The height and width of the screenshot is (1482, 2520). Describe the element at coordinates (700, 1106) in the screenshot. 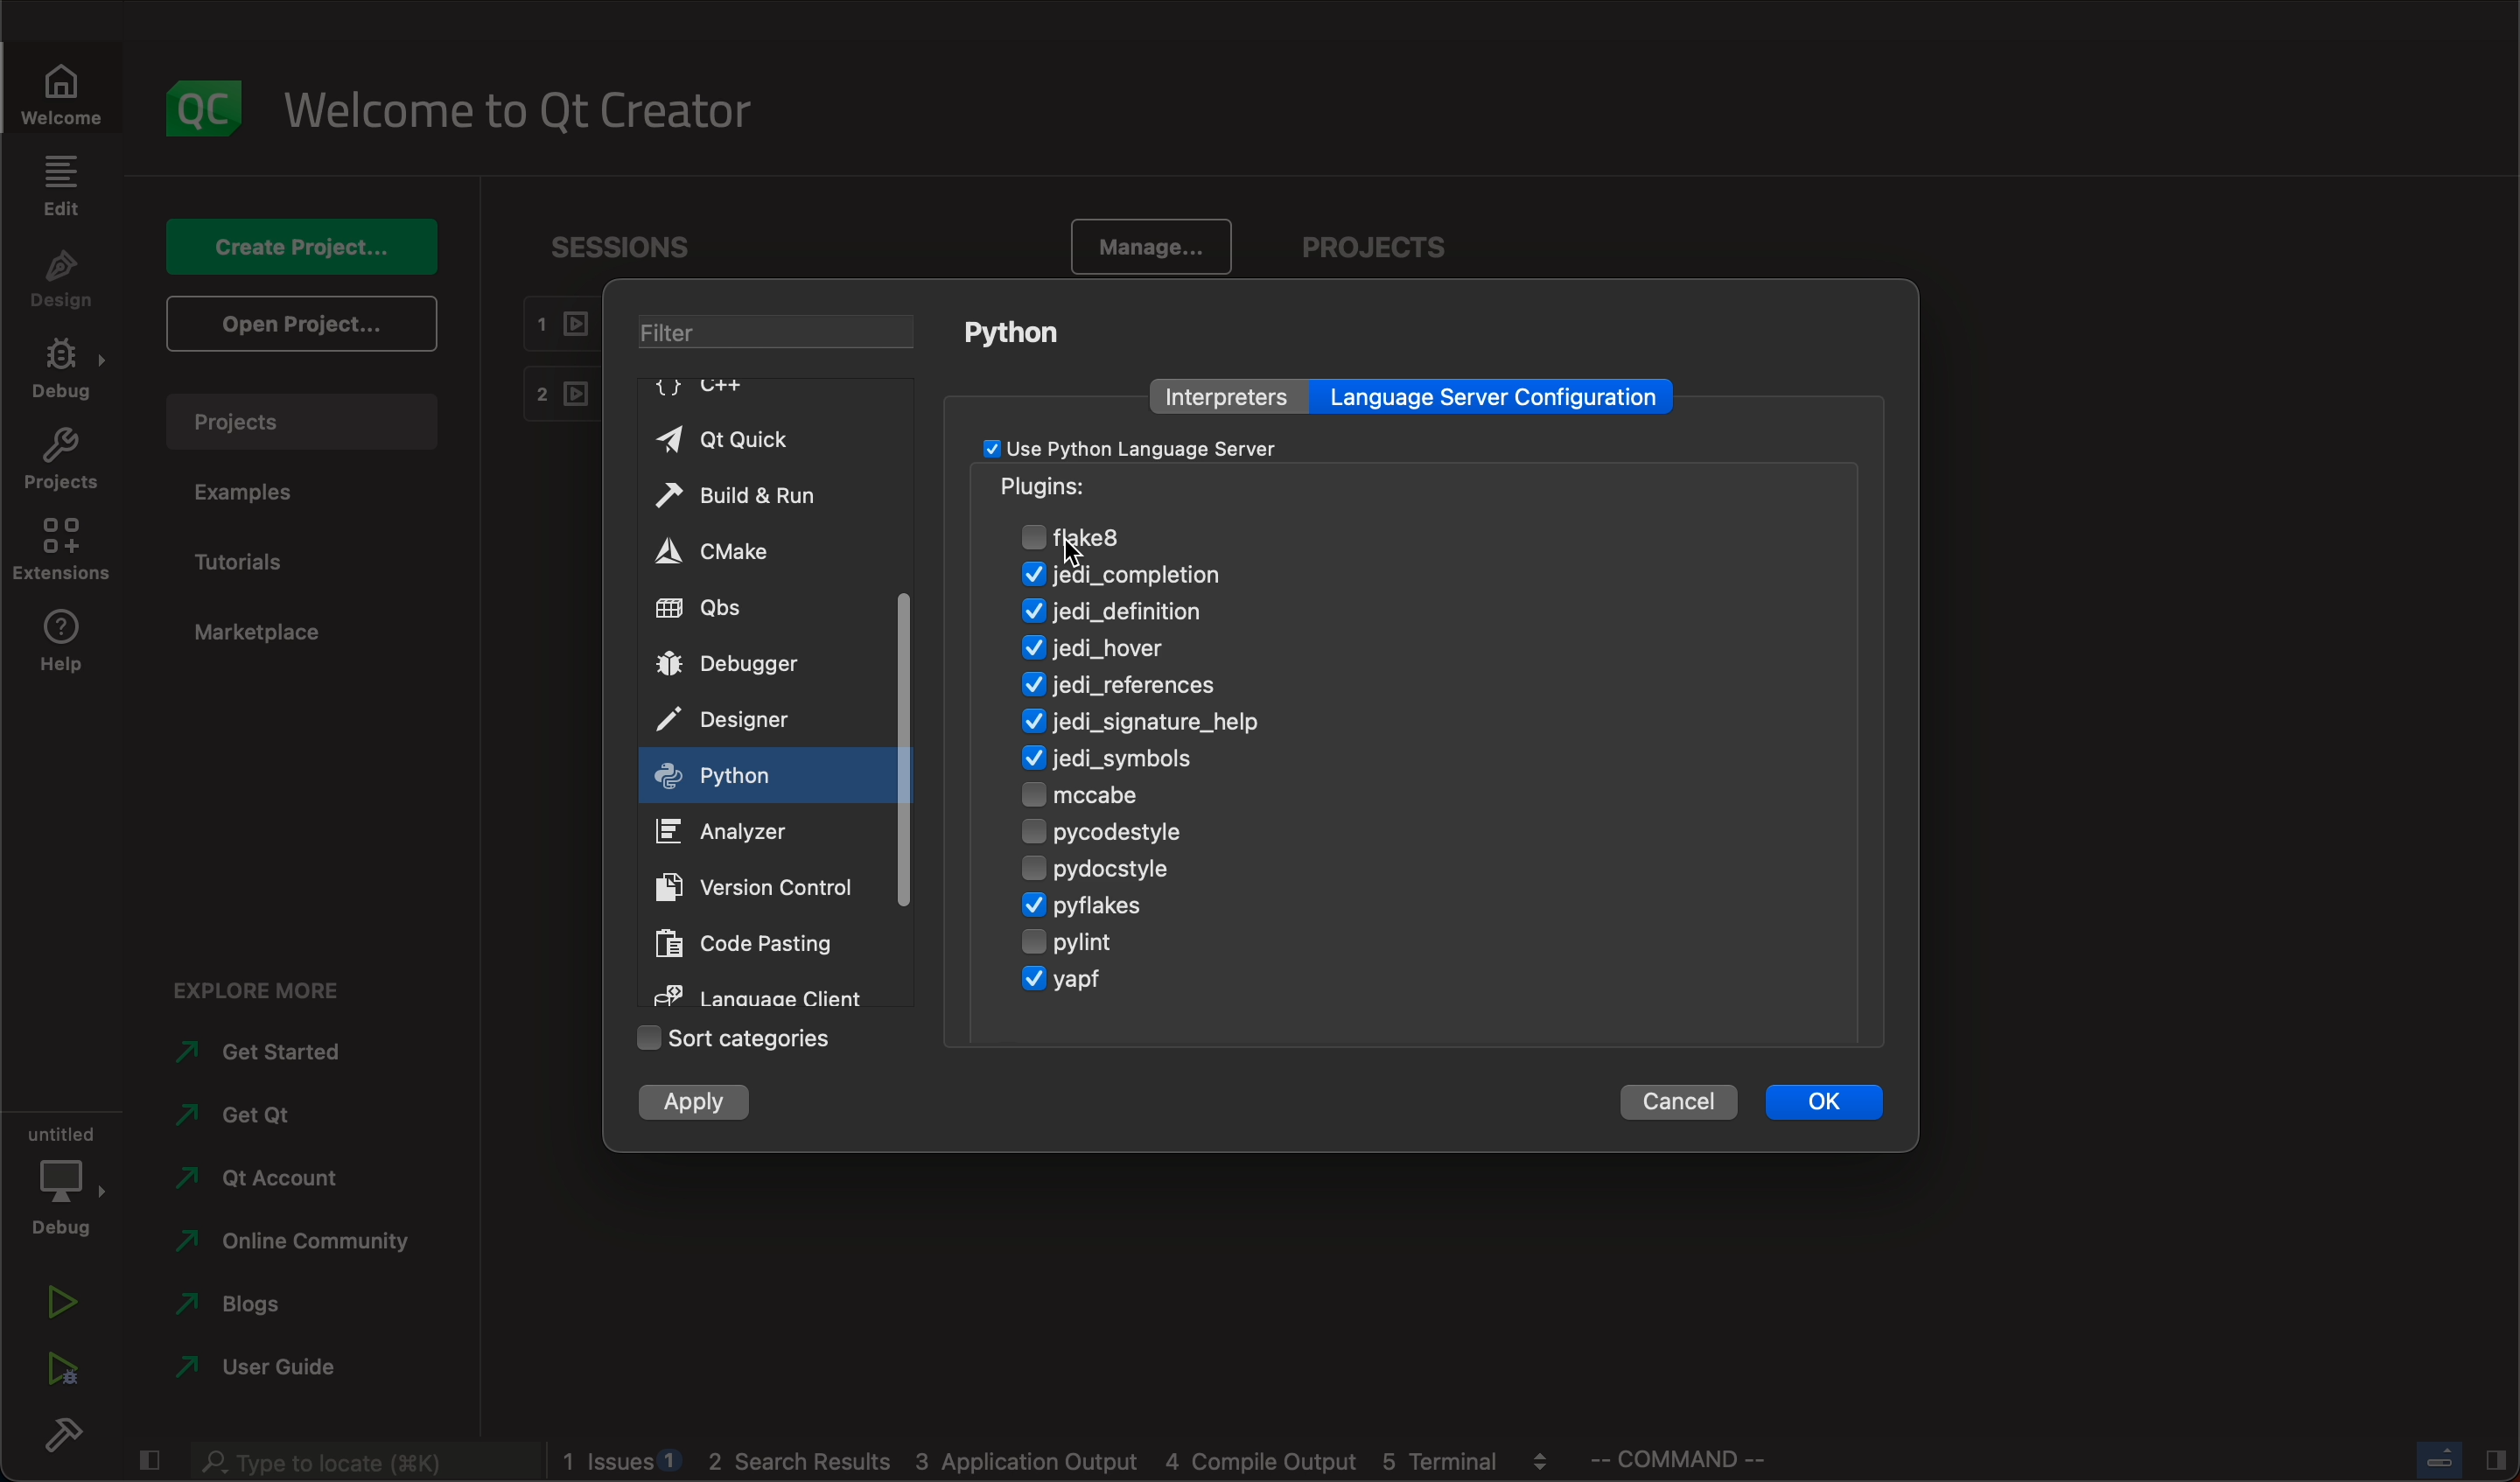

I see `apply` at that location.